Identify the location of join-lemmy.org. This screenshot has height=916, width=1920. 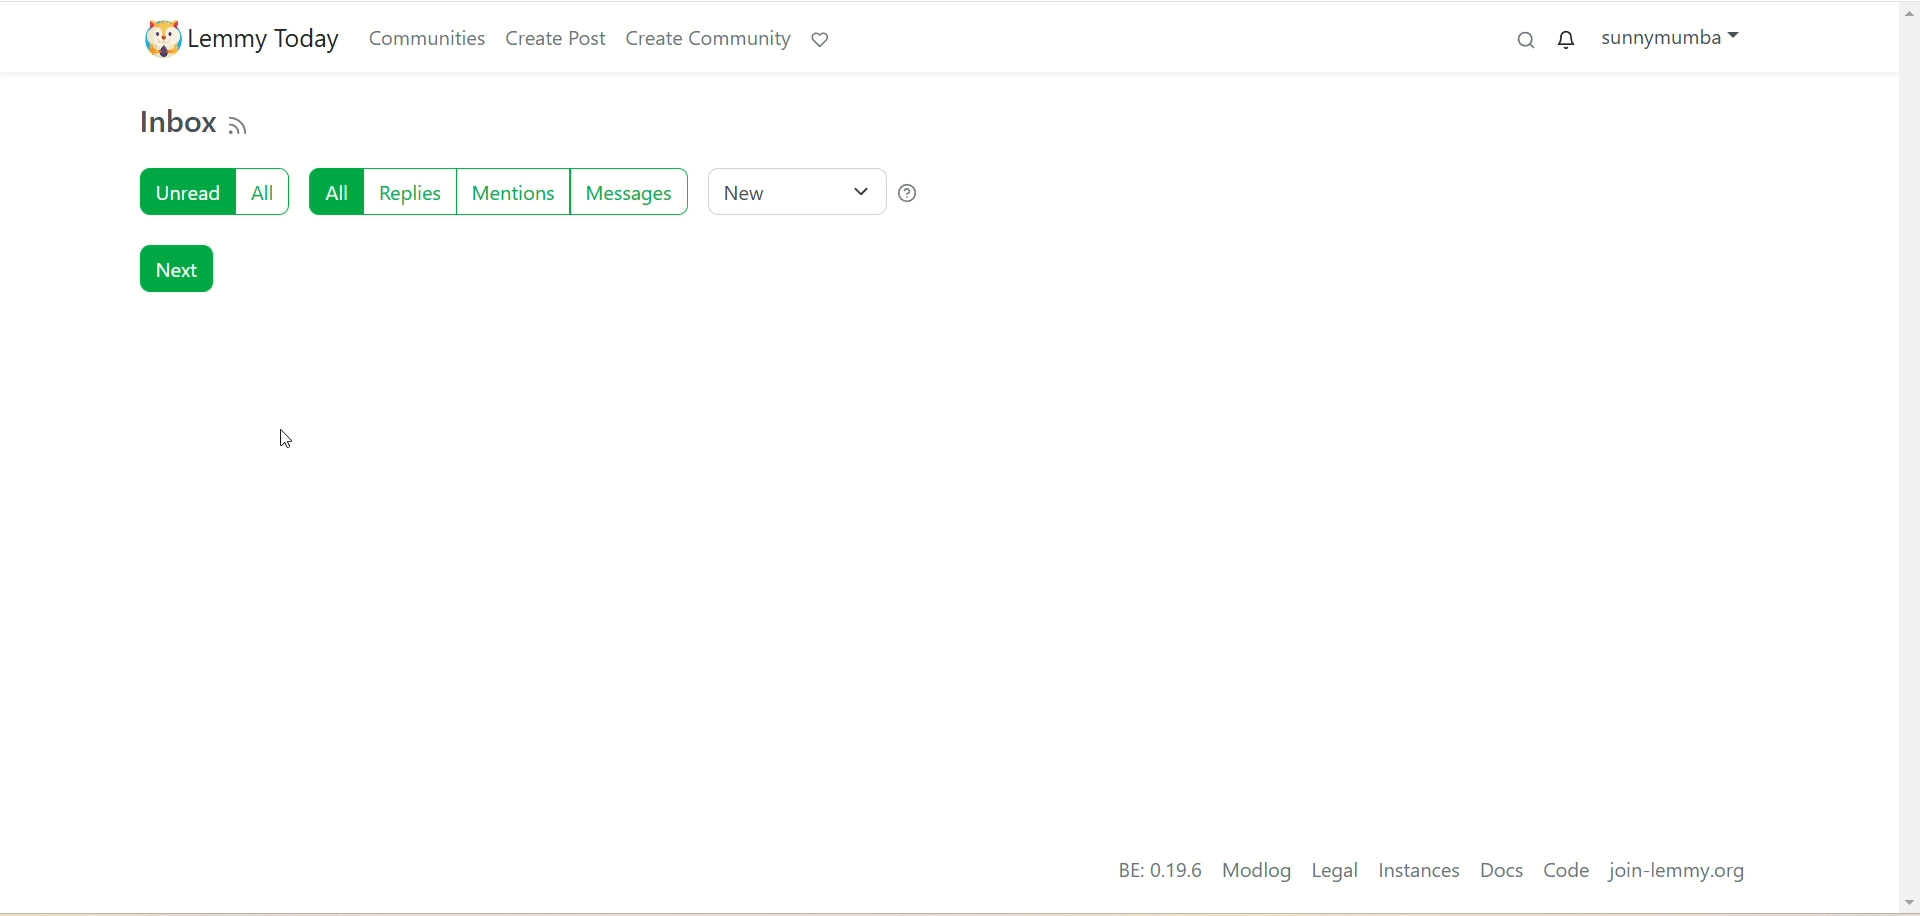
(1682, 872).